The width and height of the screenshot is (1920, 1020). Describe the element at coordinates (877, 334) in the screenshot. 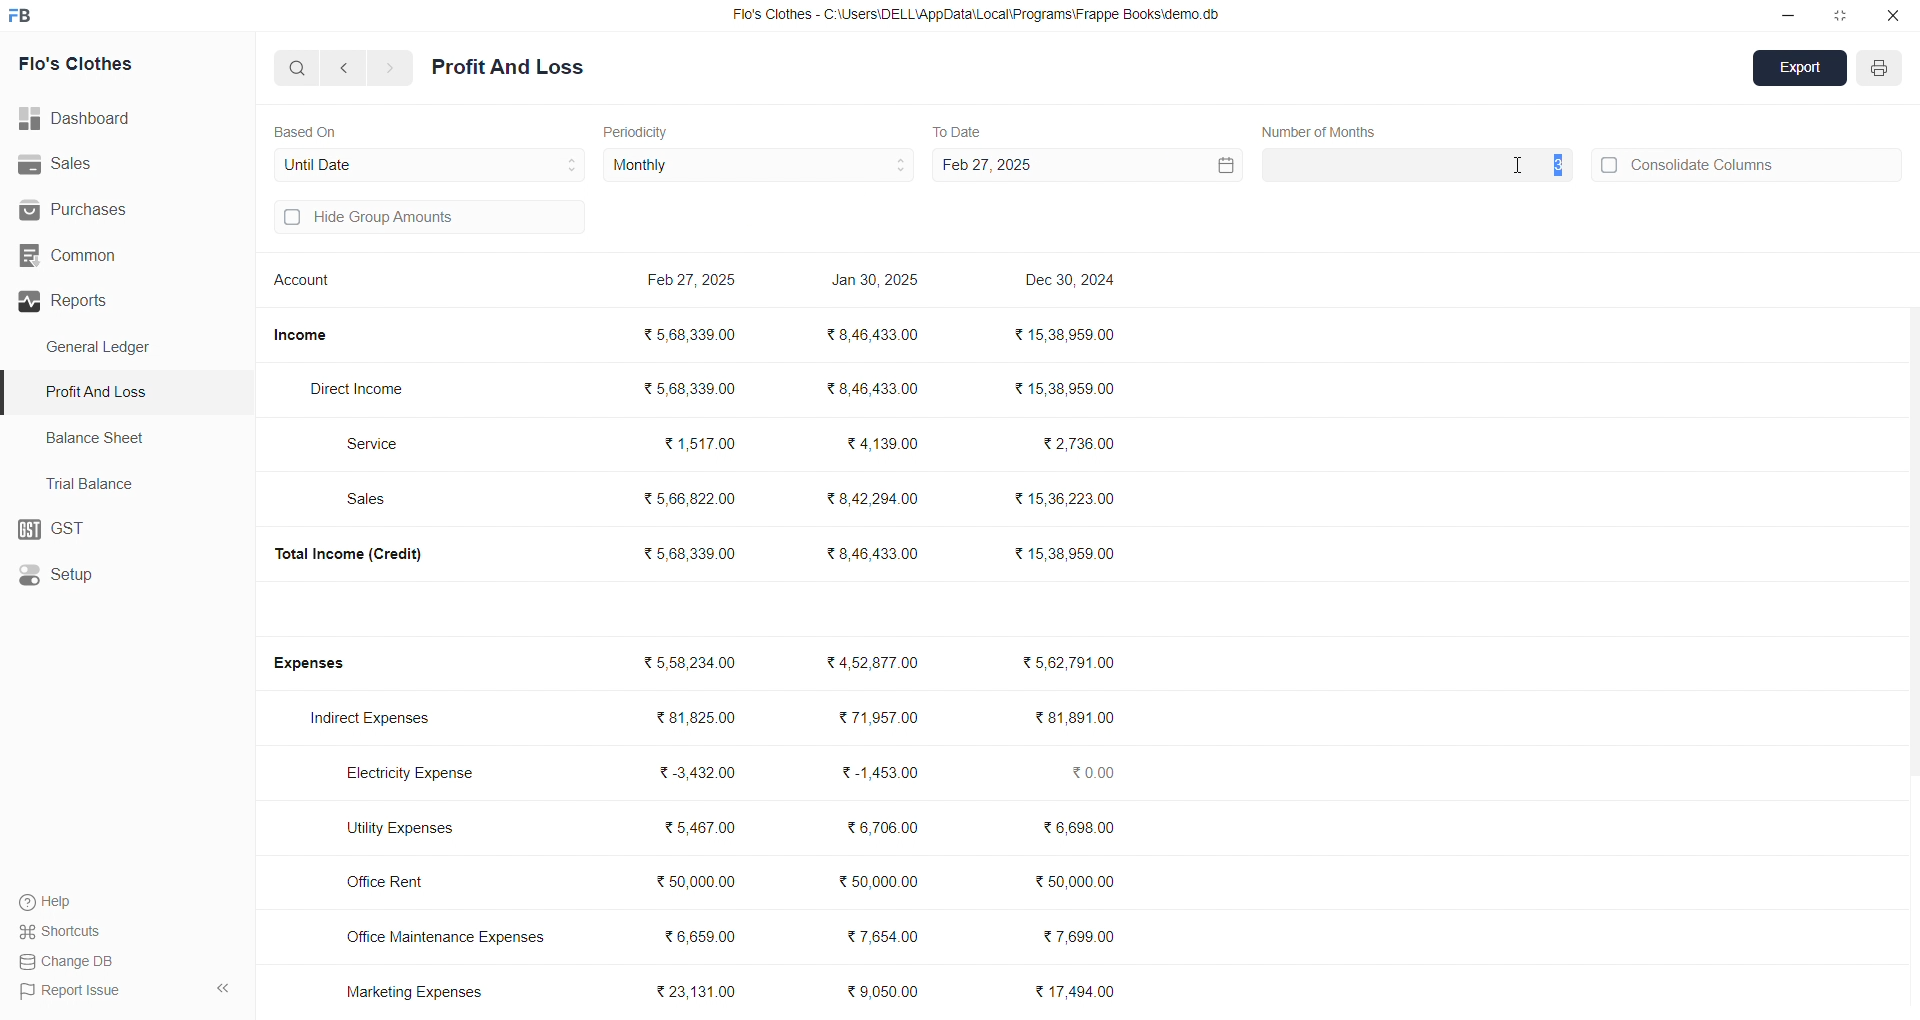

I see `₹8,46,433.00` at that location.